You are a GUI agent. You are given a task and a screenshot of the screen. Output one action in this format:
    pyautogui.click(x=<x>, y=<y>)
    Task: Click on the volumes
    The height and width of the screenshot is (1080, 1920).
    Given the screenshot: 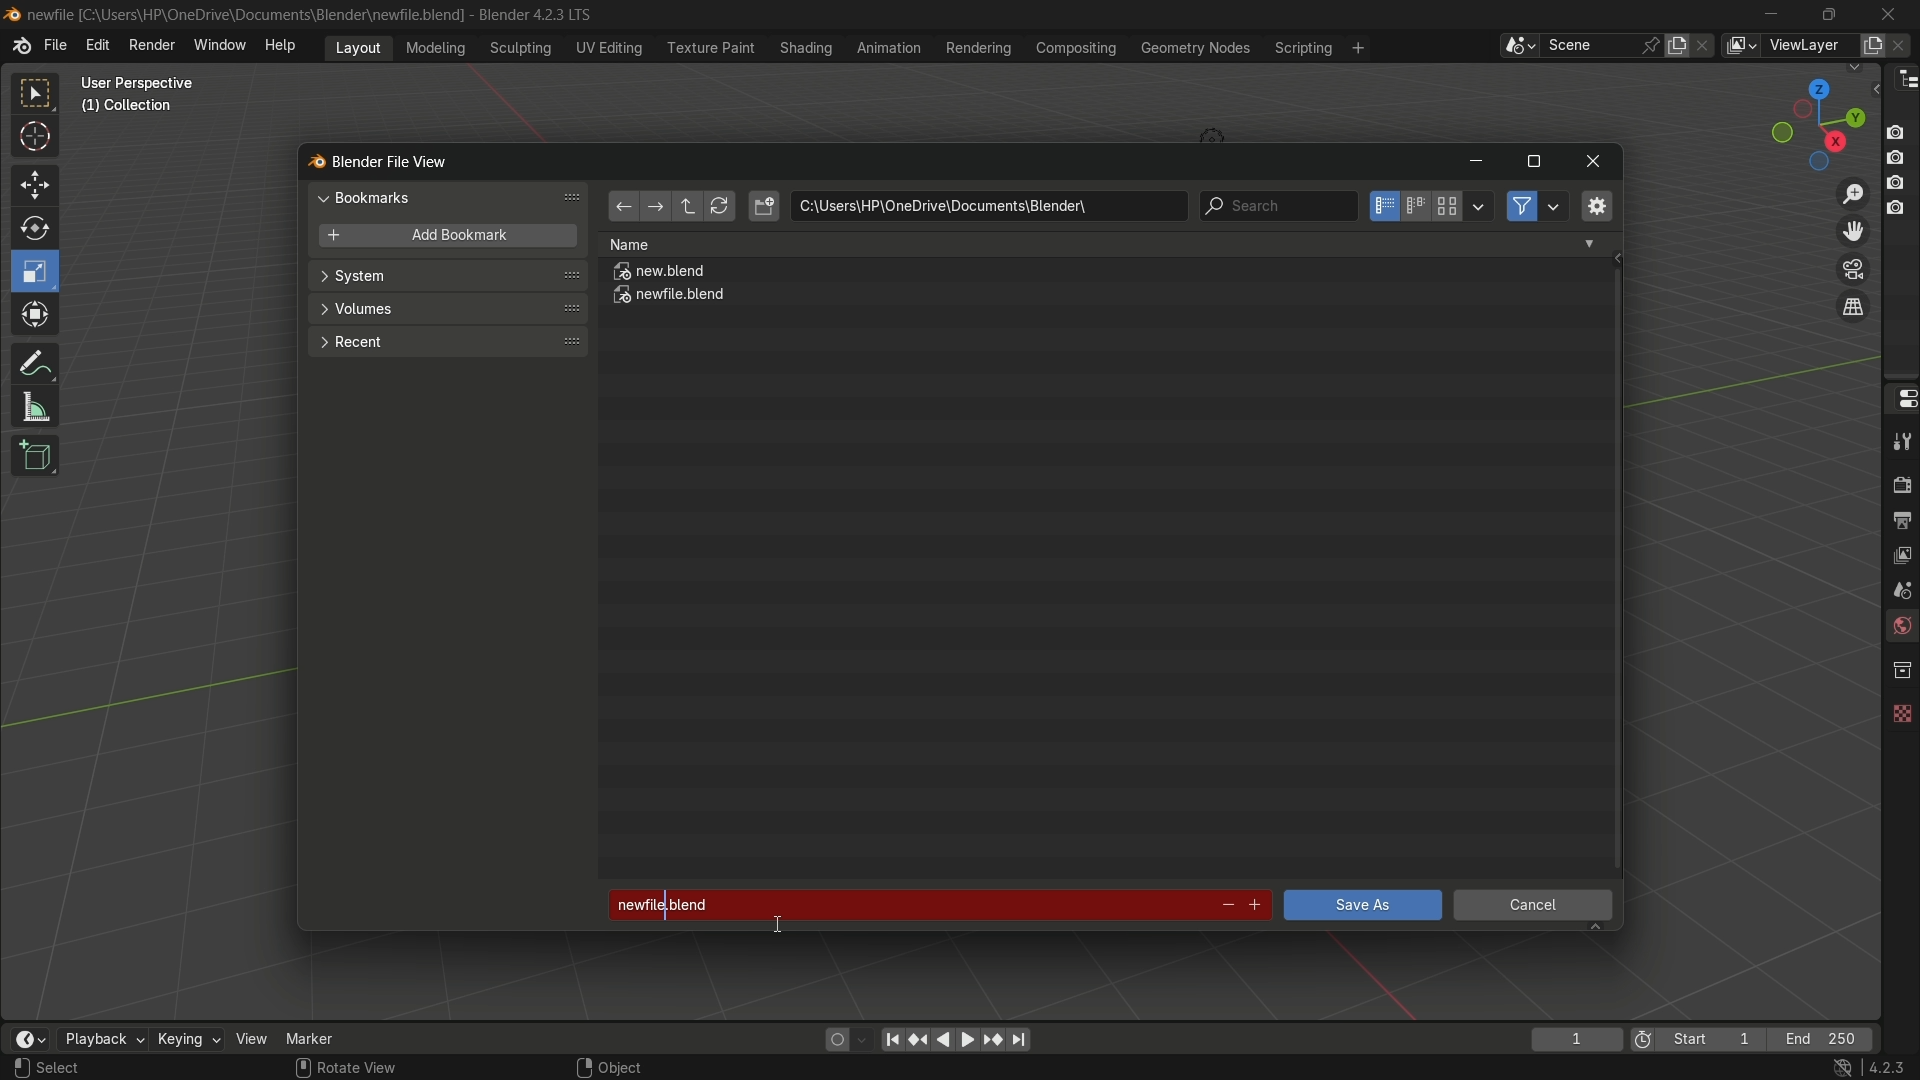 What is the action you would take?
    pyautogui.click(x=446, y=309)
    